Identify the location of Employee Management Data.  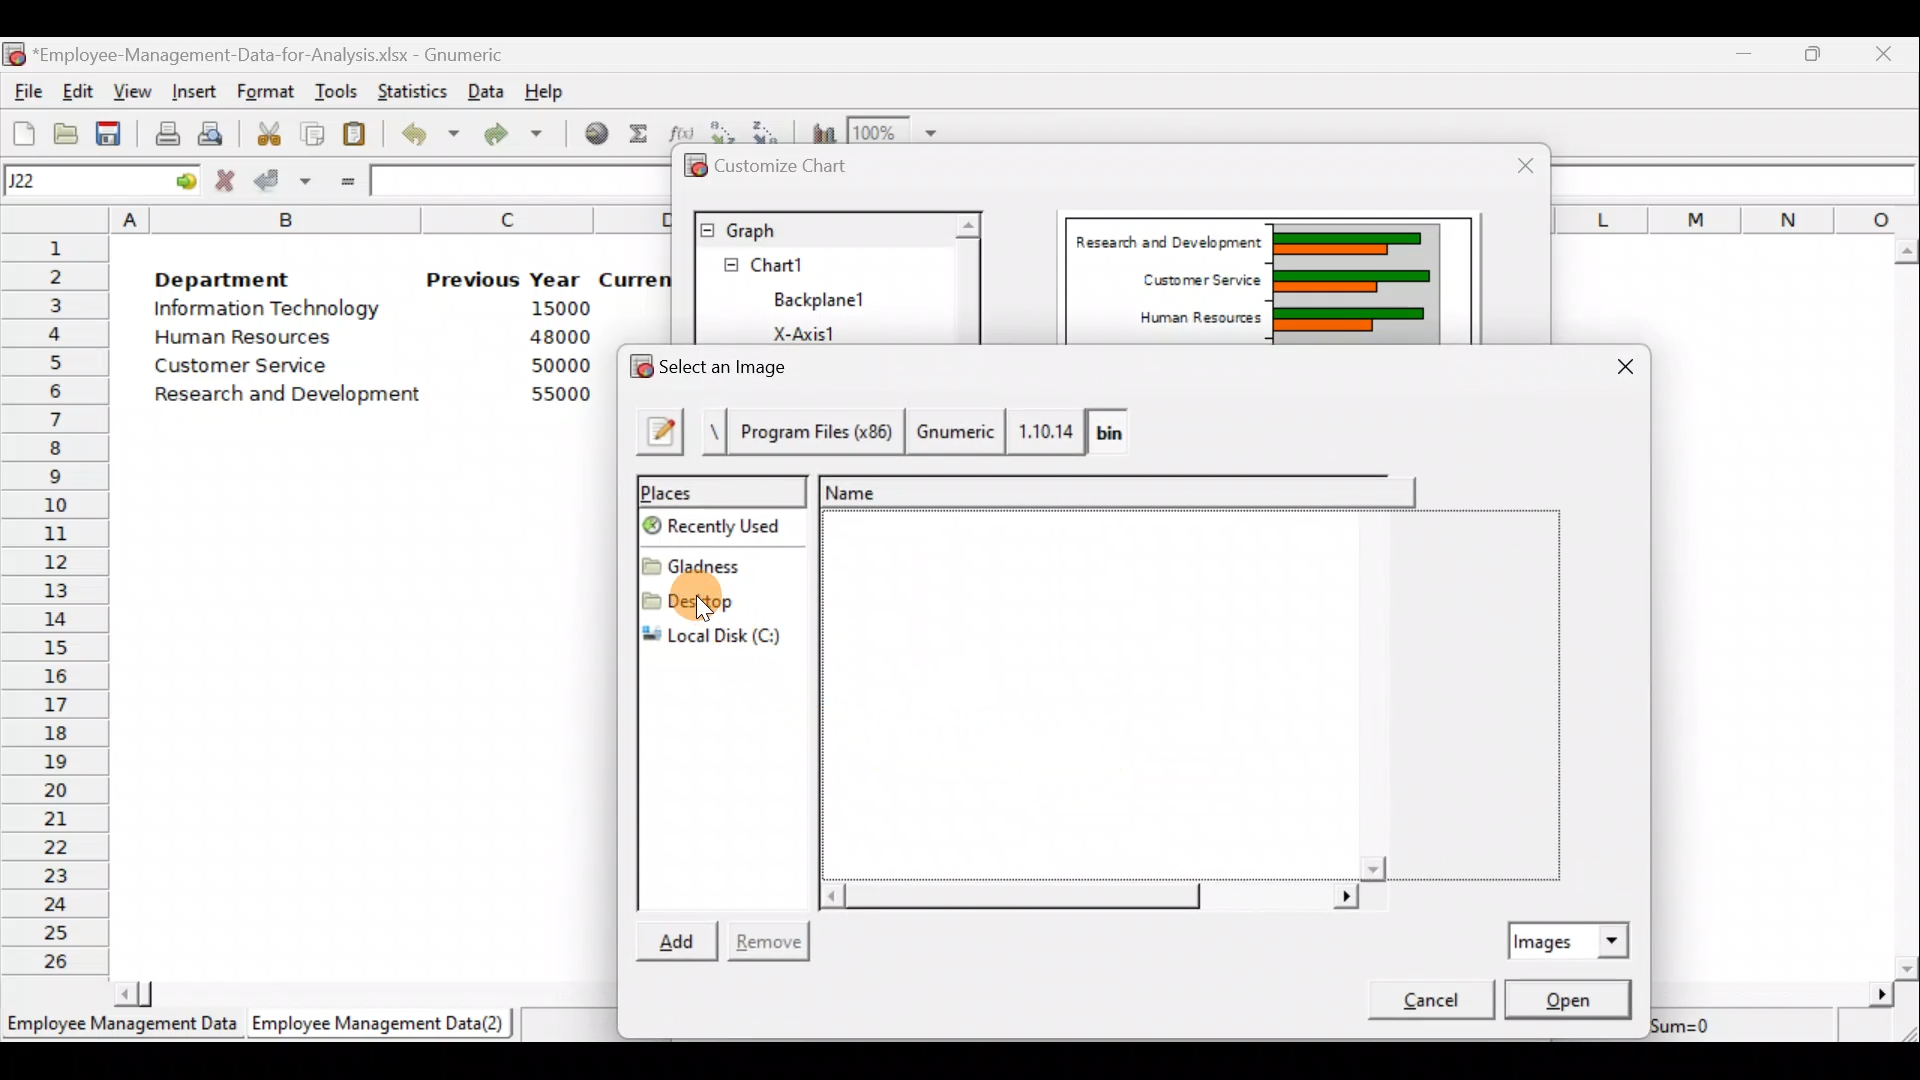
(119, 1026).